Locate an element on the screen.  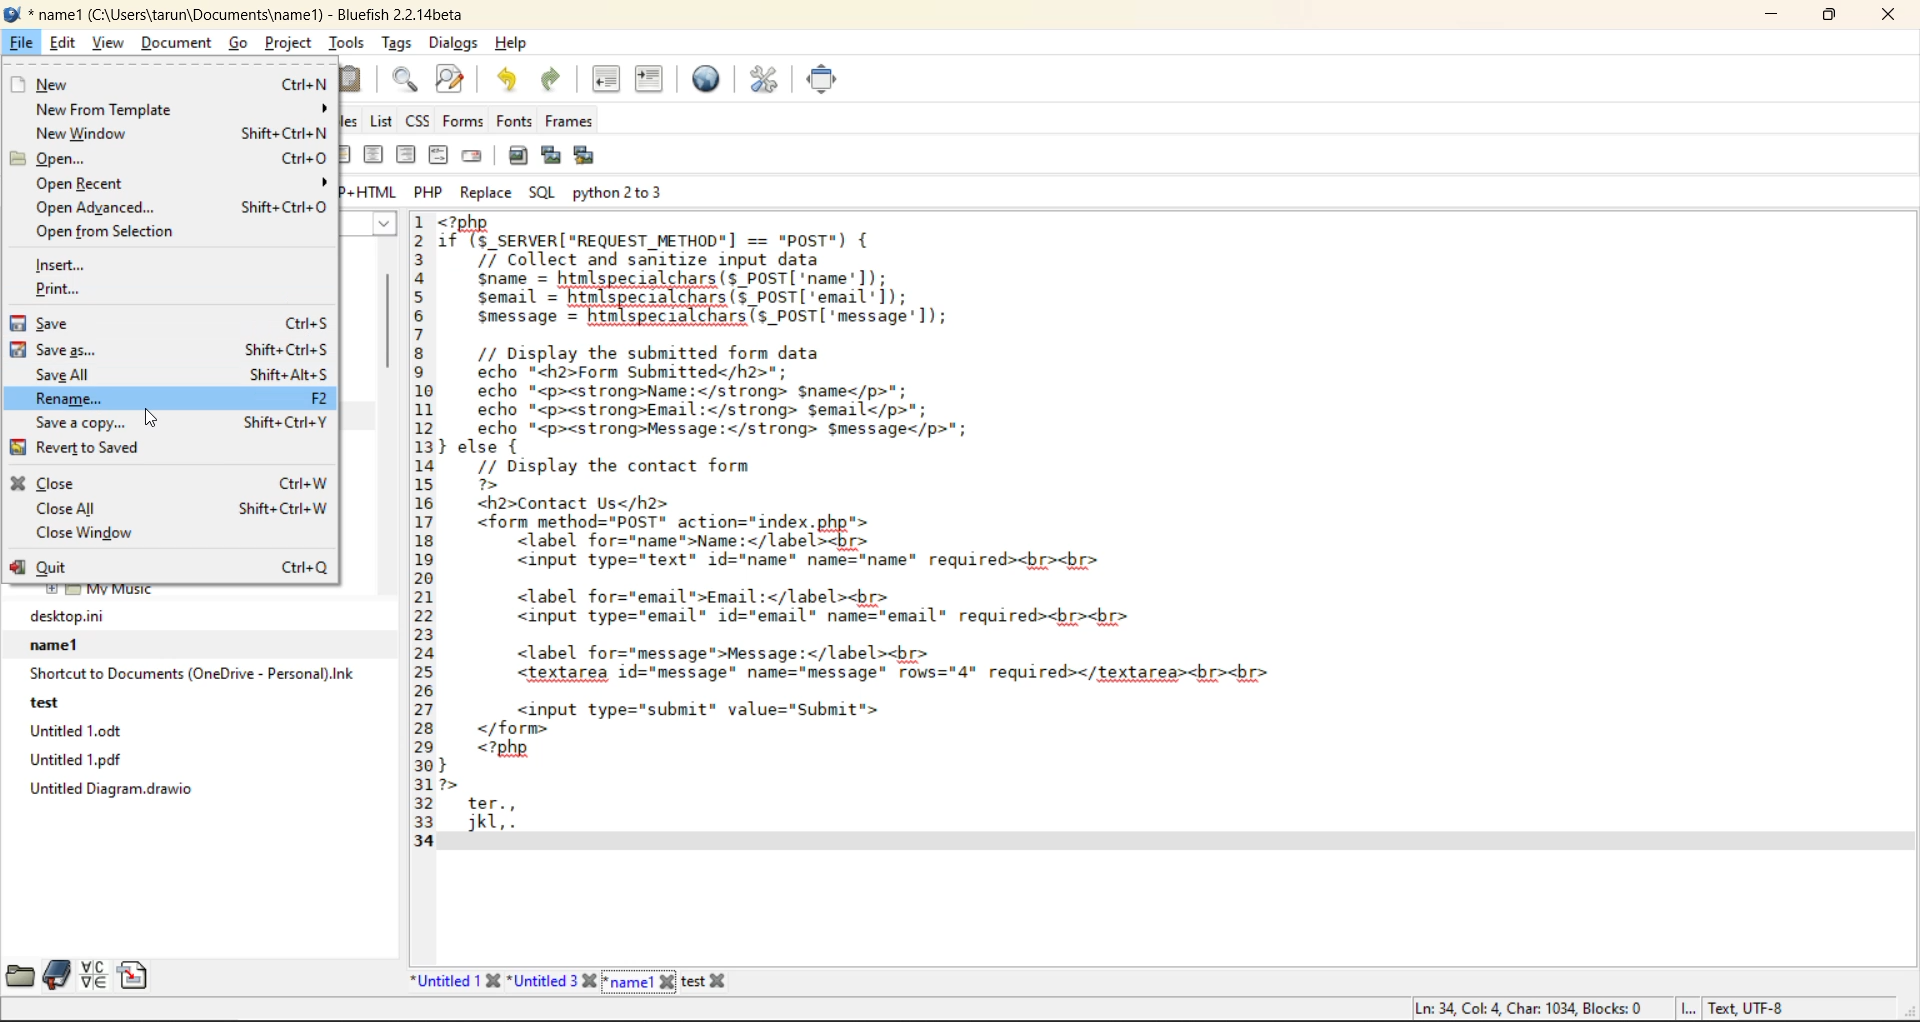
line number is located at coordinates (422, 531).